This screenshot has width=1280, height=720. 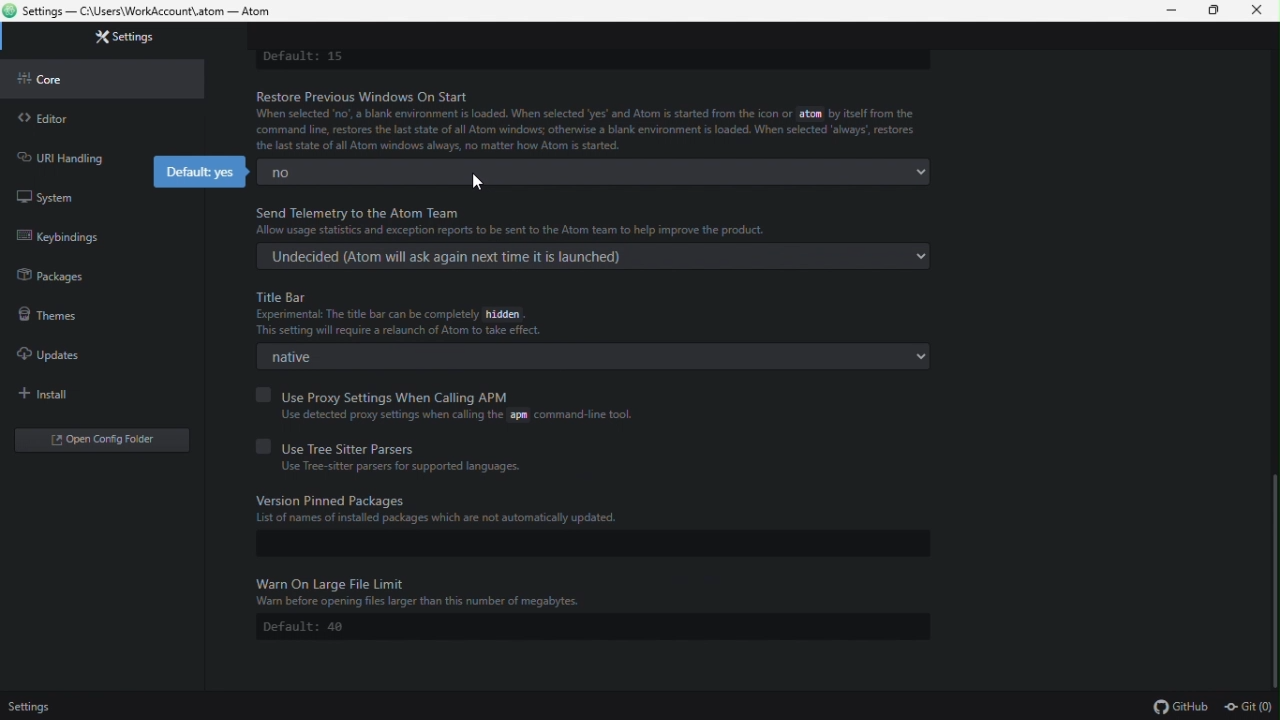 I want to click on Use Tree-sitter parsers for supported languages., so click(x=442, y=470).